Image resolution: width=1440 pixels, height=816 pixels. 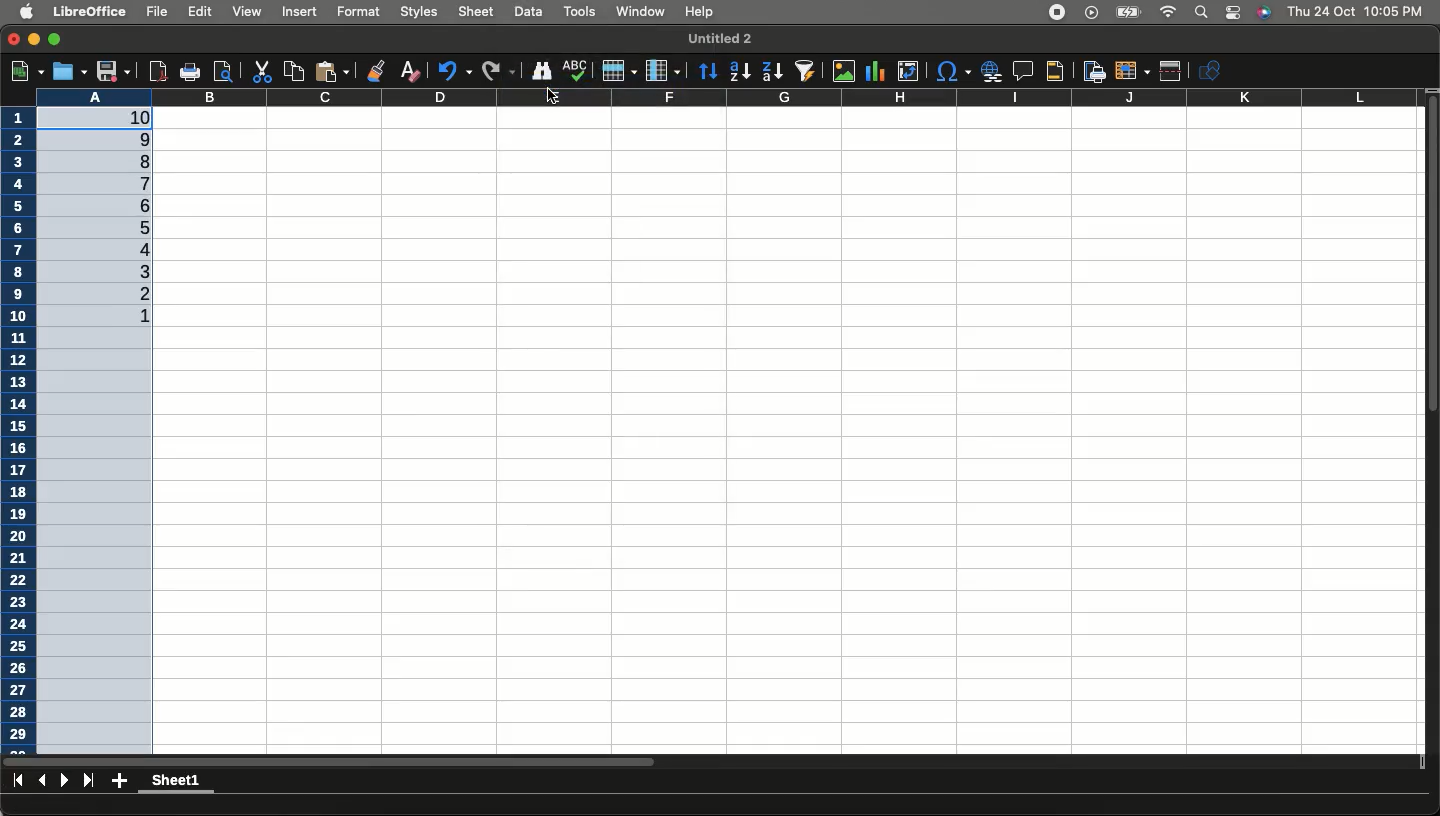 What do you see at coordinates (455, 69) in the screenshot?
I see `Uno` at bounding box center [455, 69].